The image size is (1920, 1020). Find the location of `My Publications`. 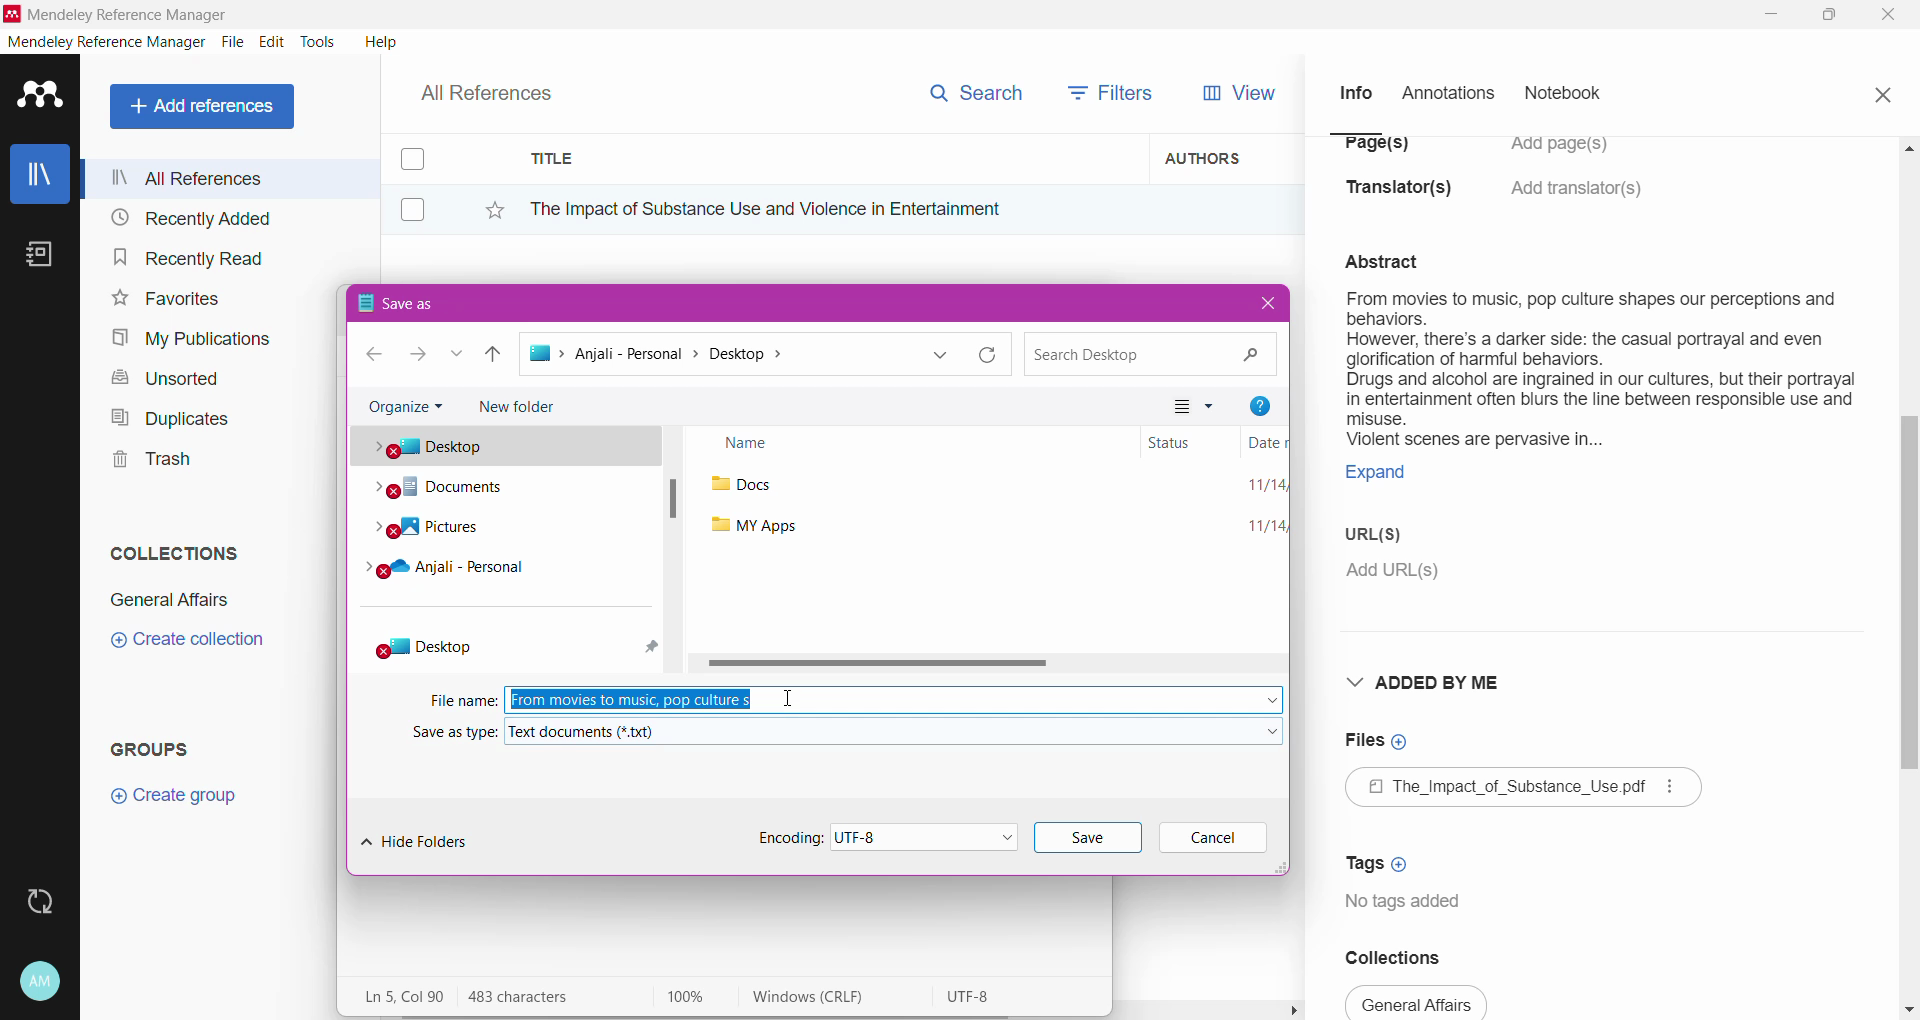

My Publications is located at coordinates (189, 339).